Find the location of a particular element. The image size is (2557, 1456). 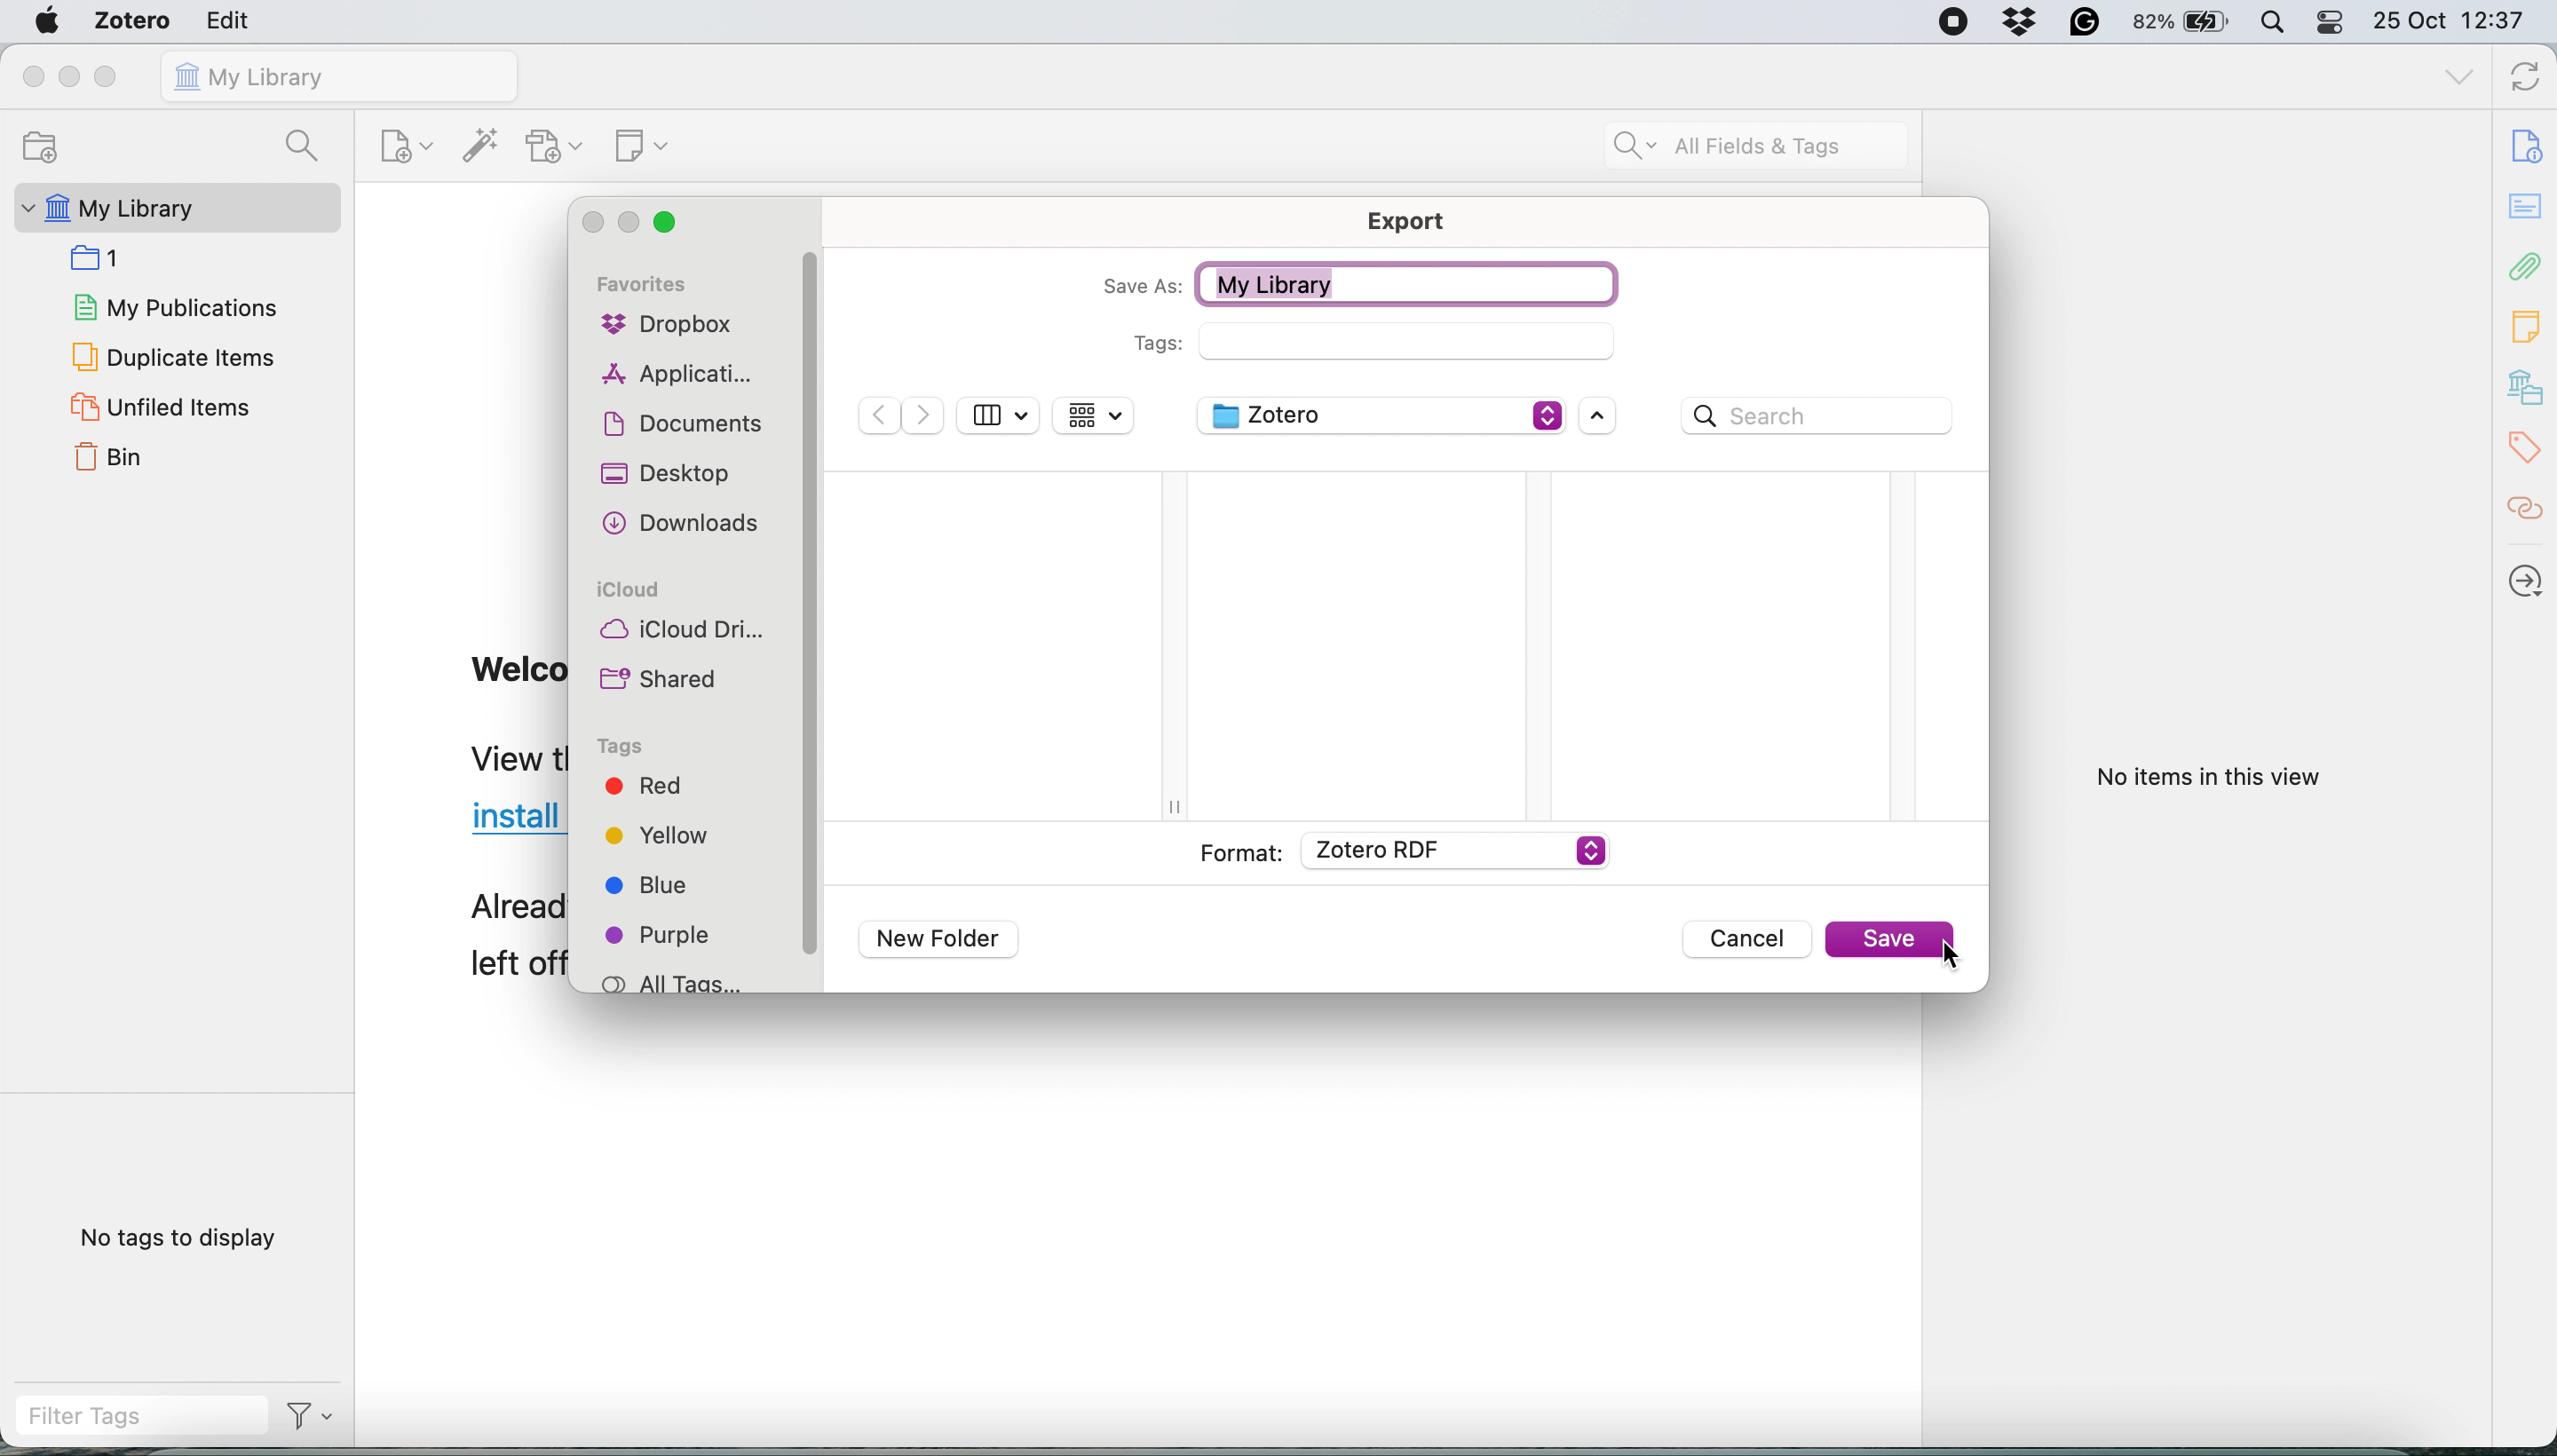

Scroll Bar is located at coordinates (812, 620).